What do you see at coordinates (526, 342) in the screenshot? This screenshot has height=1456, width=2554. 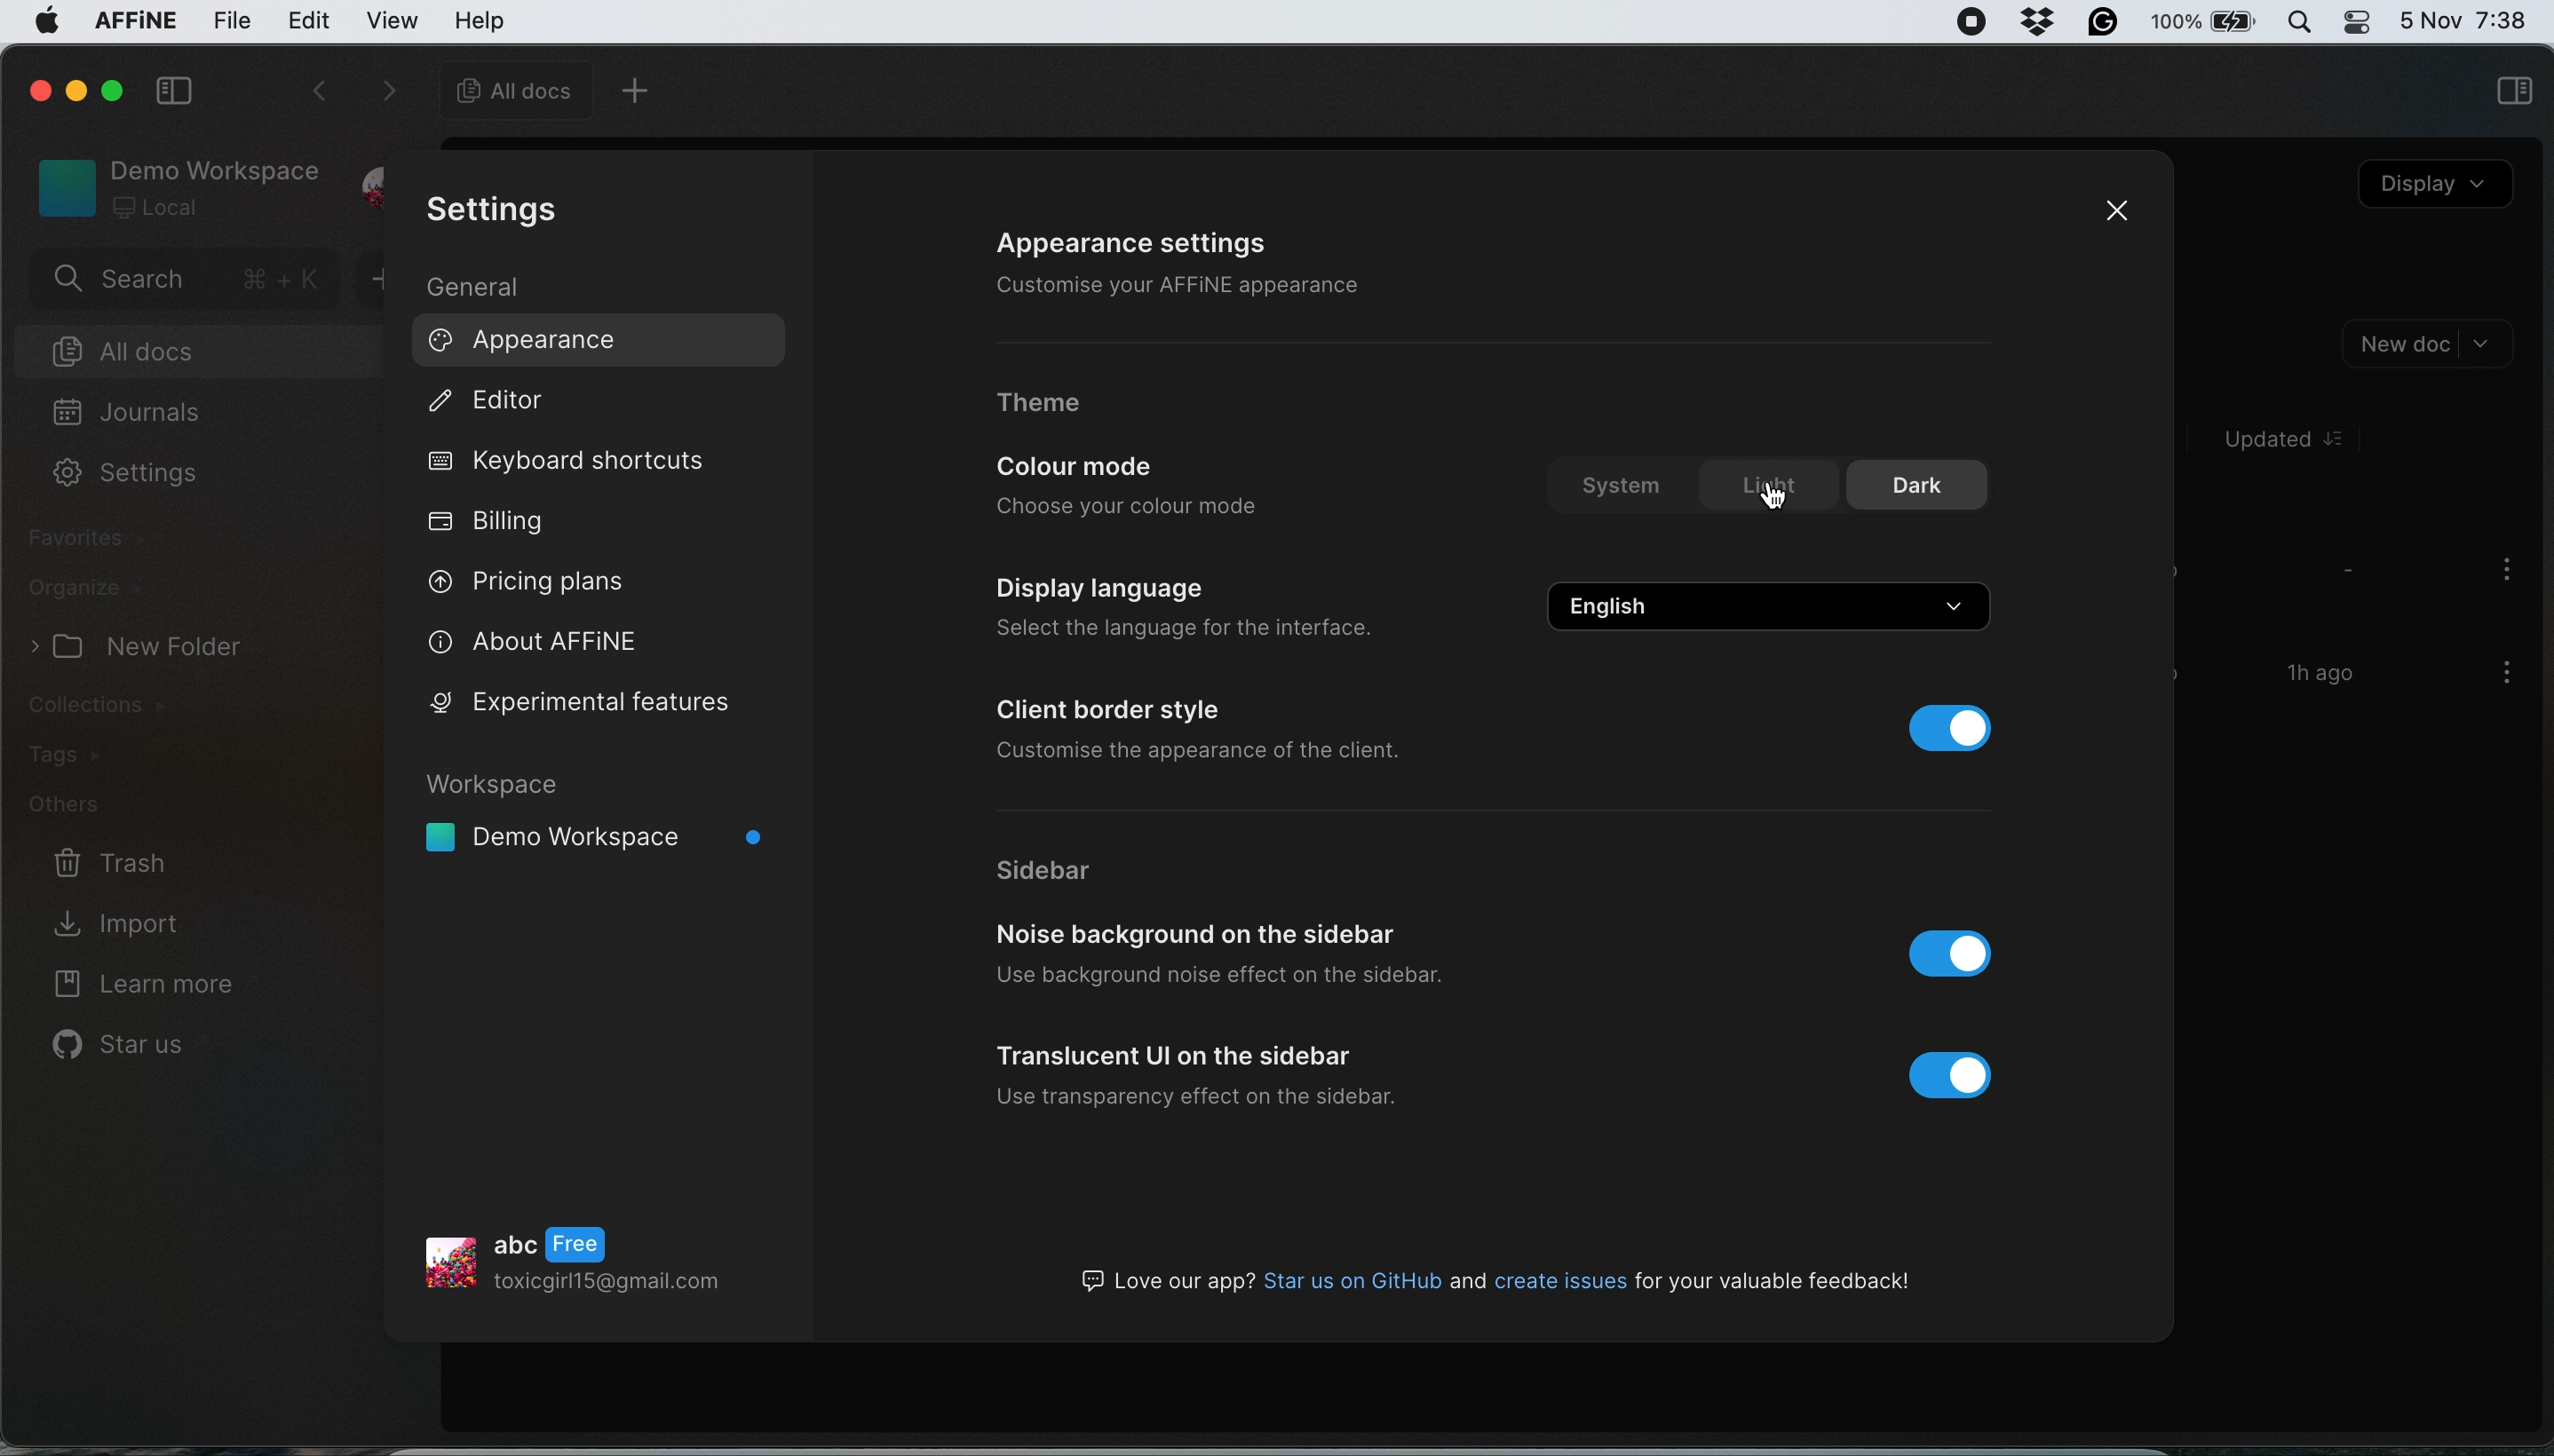 I see `appearance` at bounding box center [526, 342].